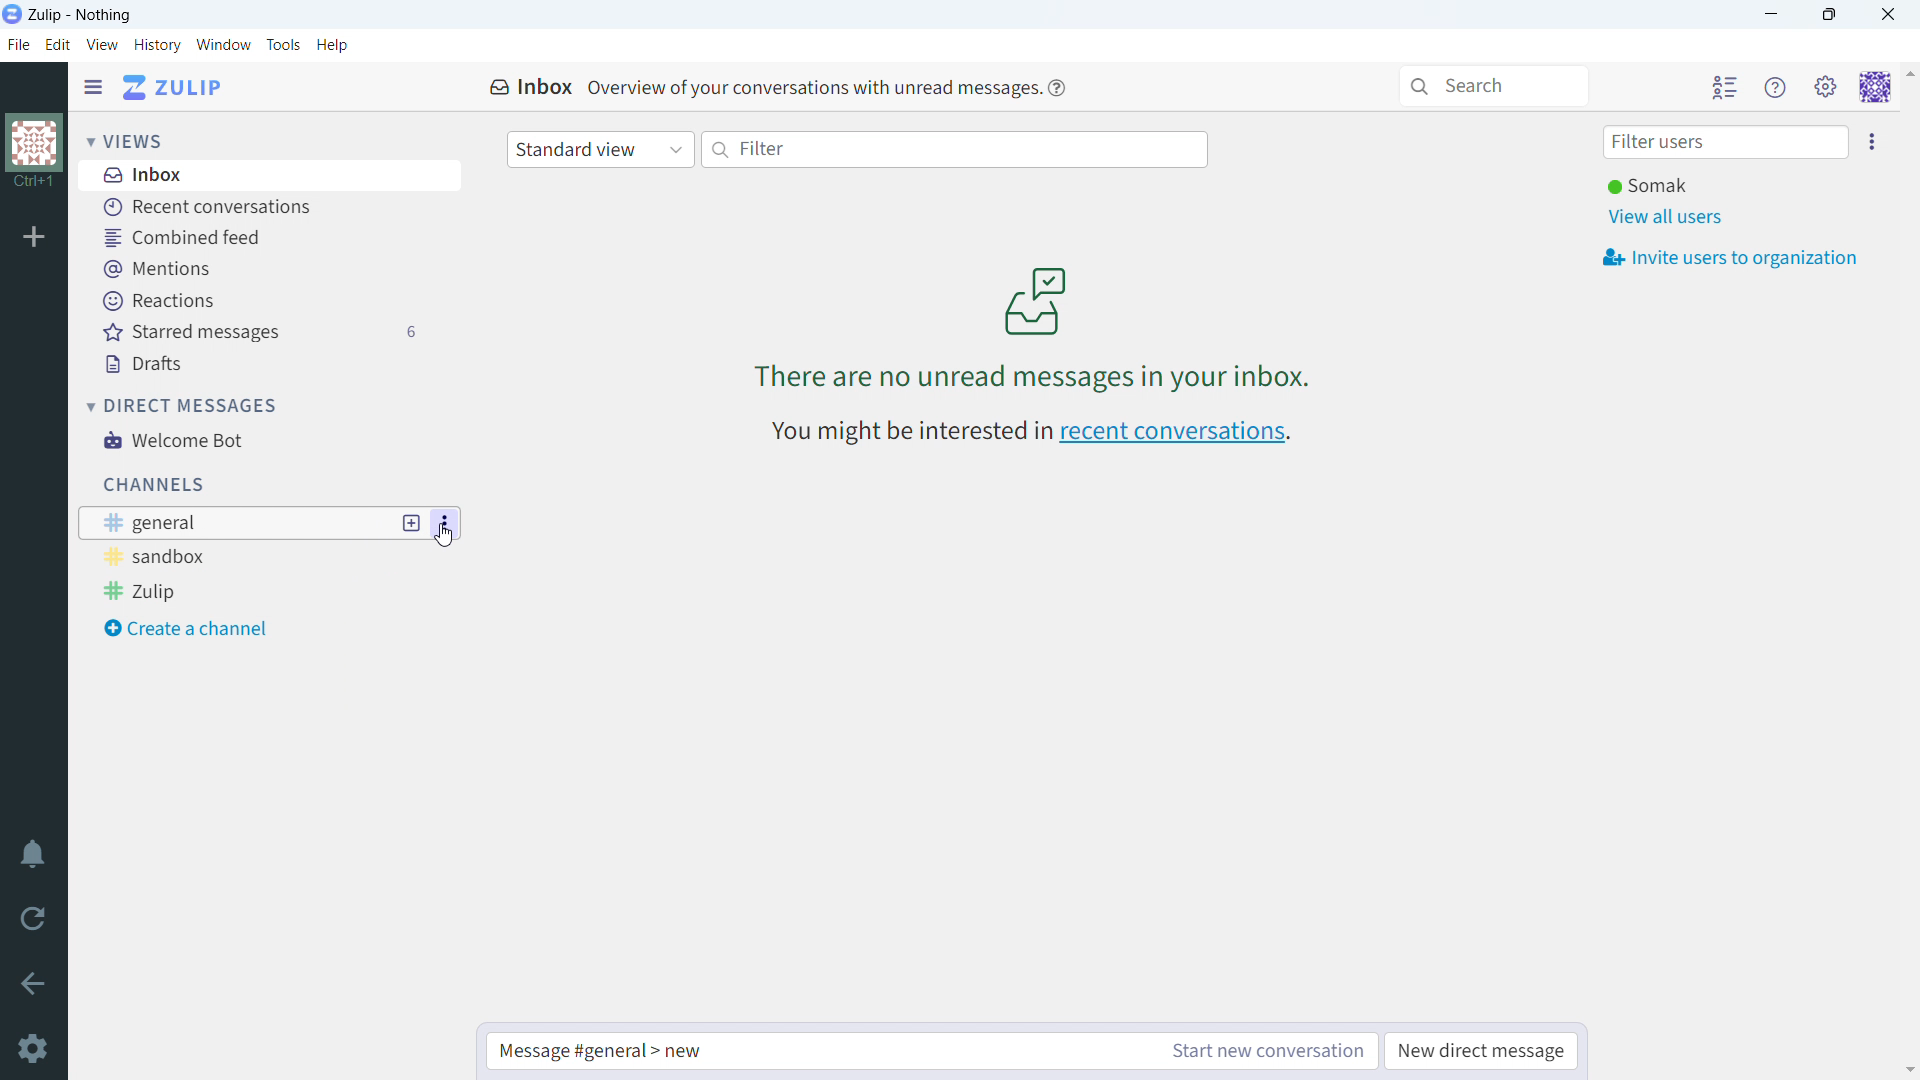 This screenshot has width=1920, height=1080. What do you see at coordinates (1725, 86) in the screenshot?
I see `hide user list` at bounding box center [1725, 86].